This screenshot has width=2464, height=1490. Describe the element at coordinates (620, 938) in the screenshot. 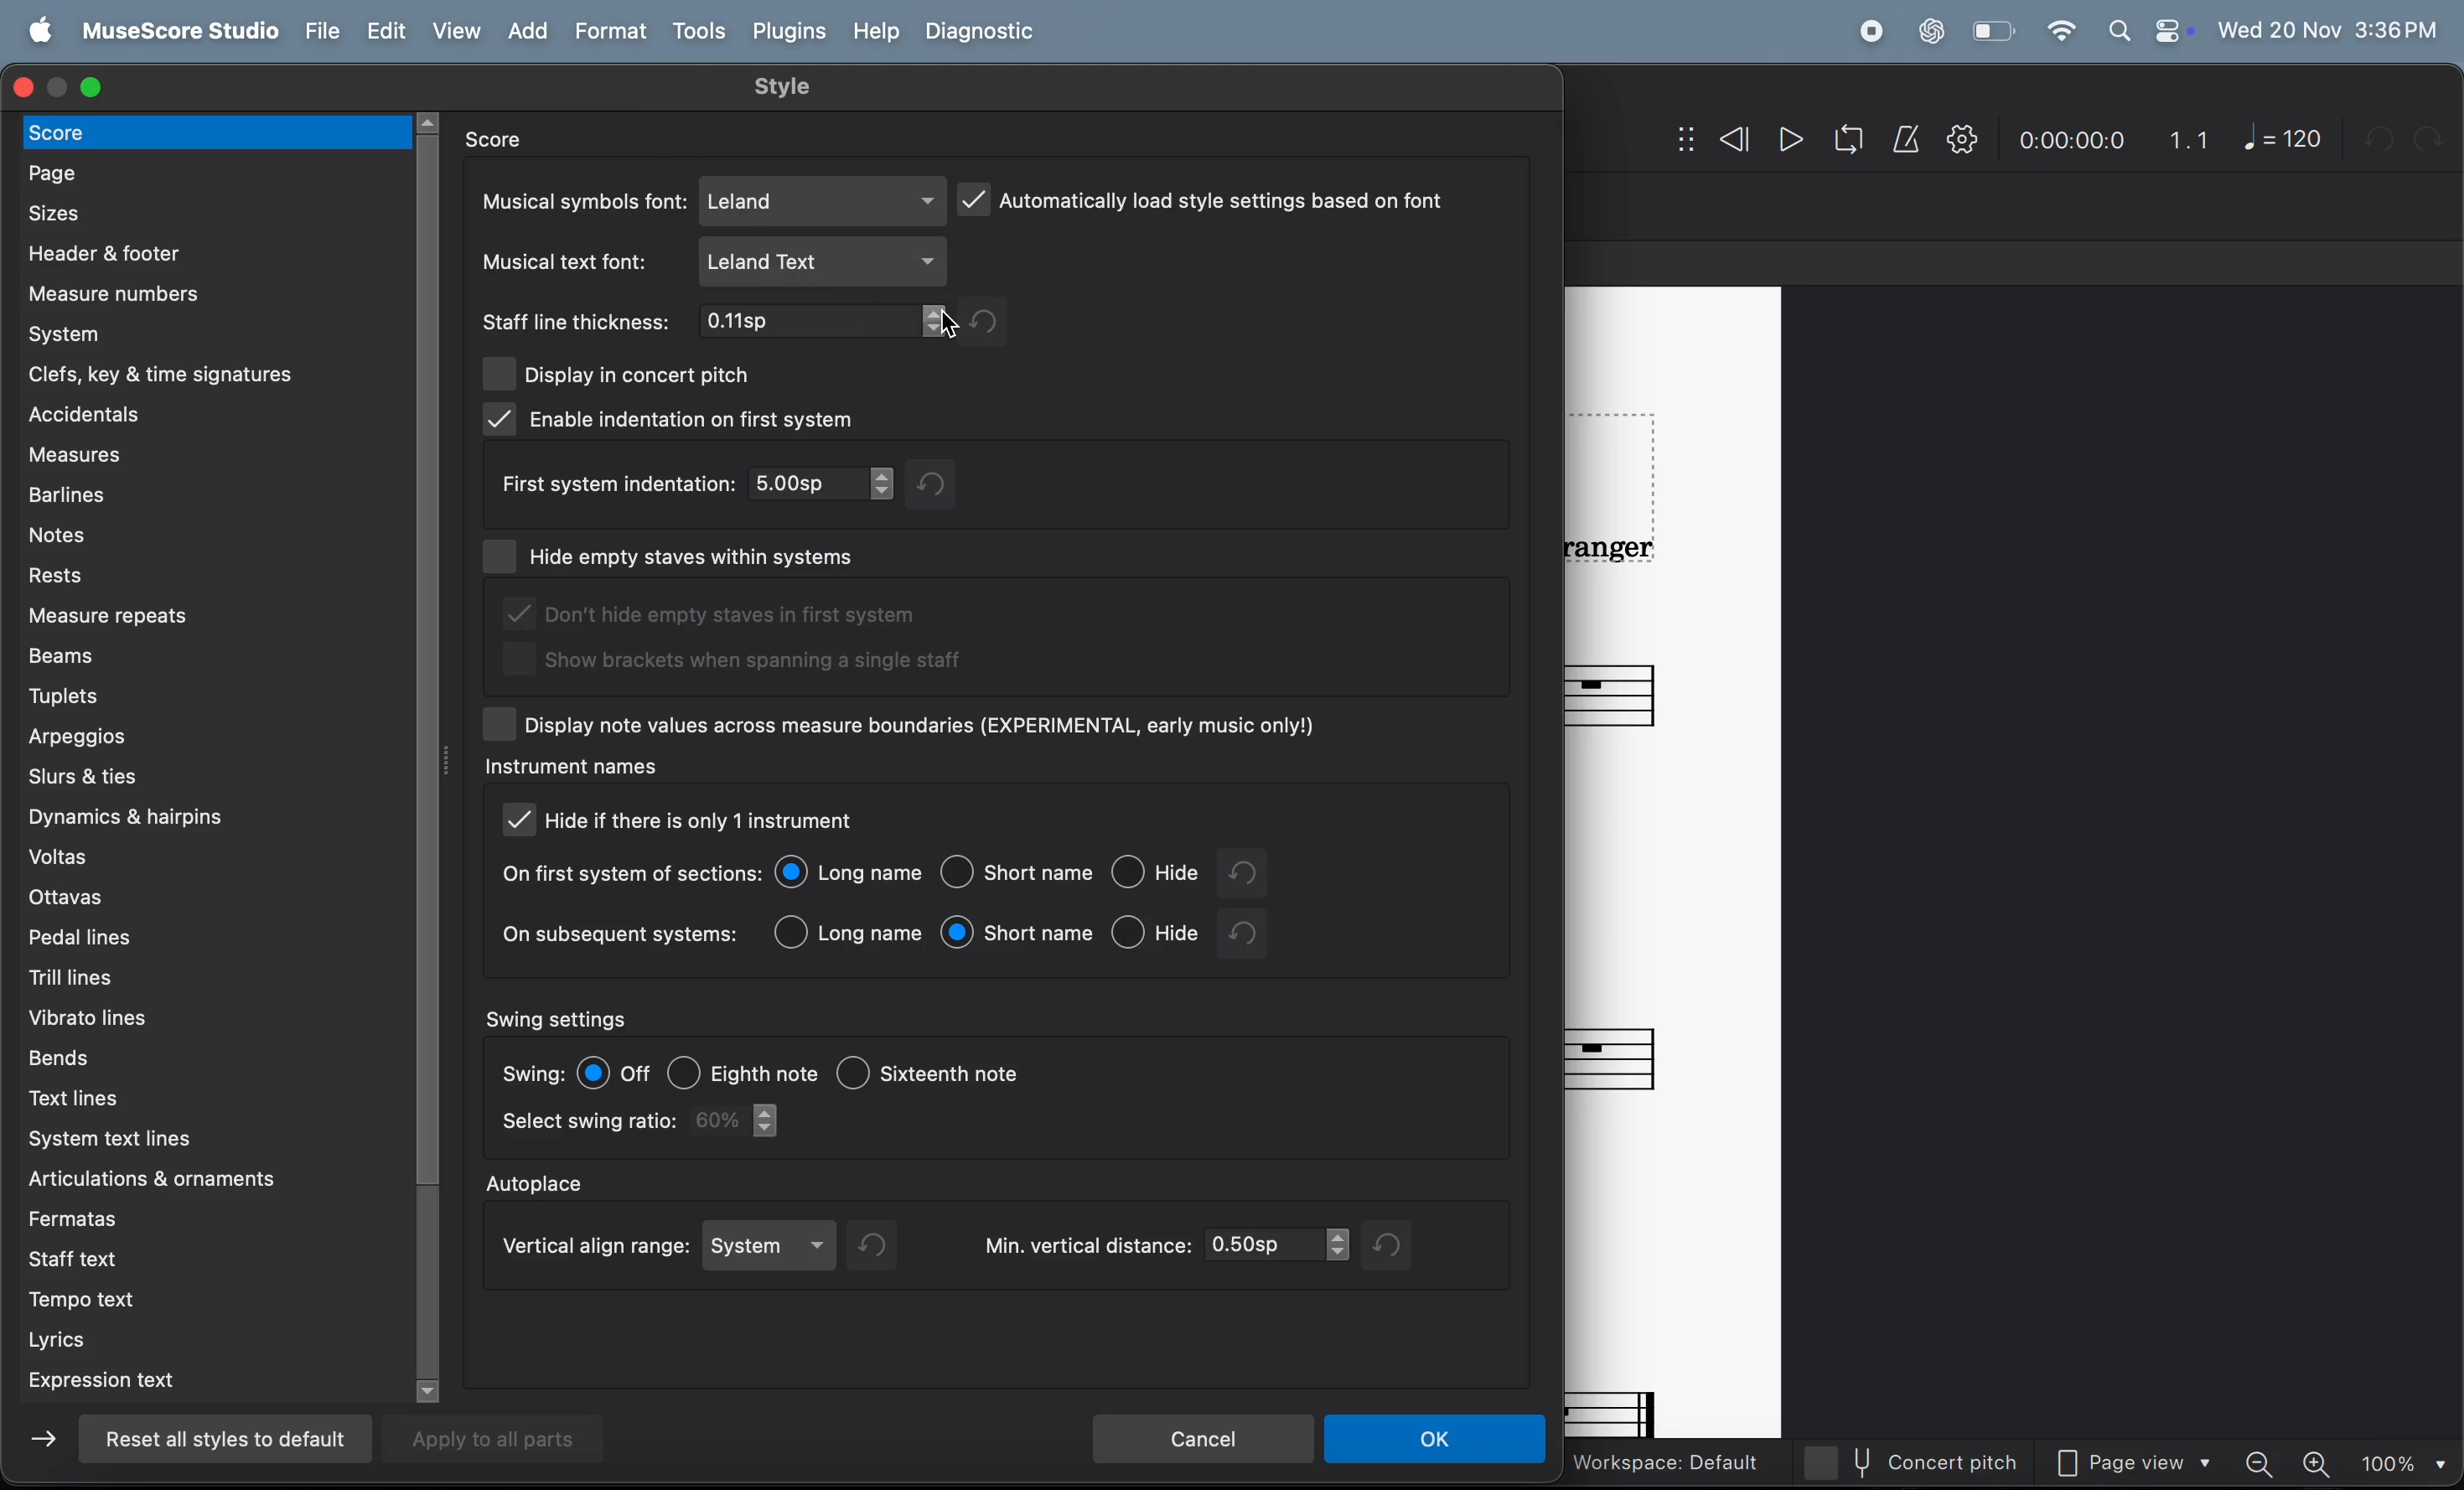

I see `on subsequwnt system` at that location.